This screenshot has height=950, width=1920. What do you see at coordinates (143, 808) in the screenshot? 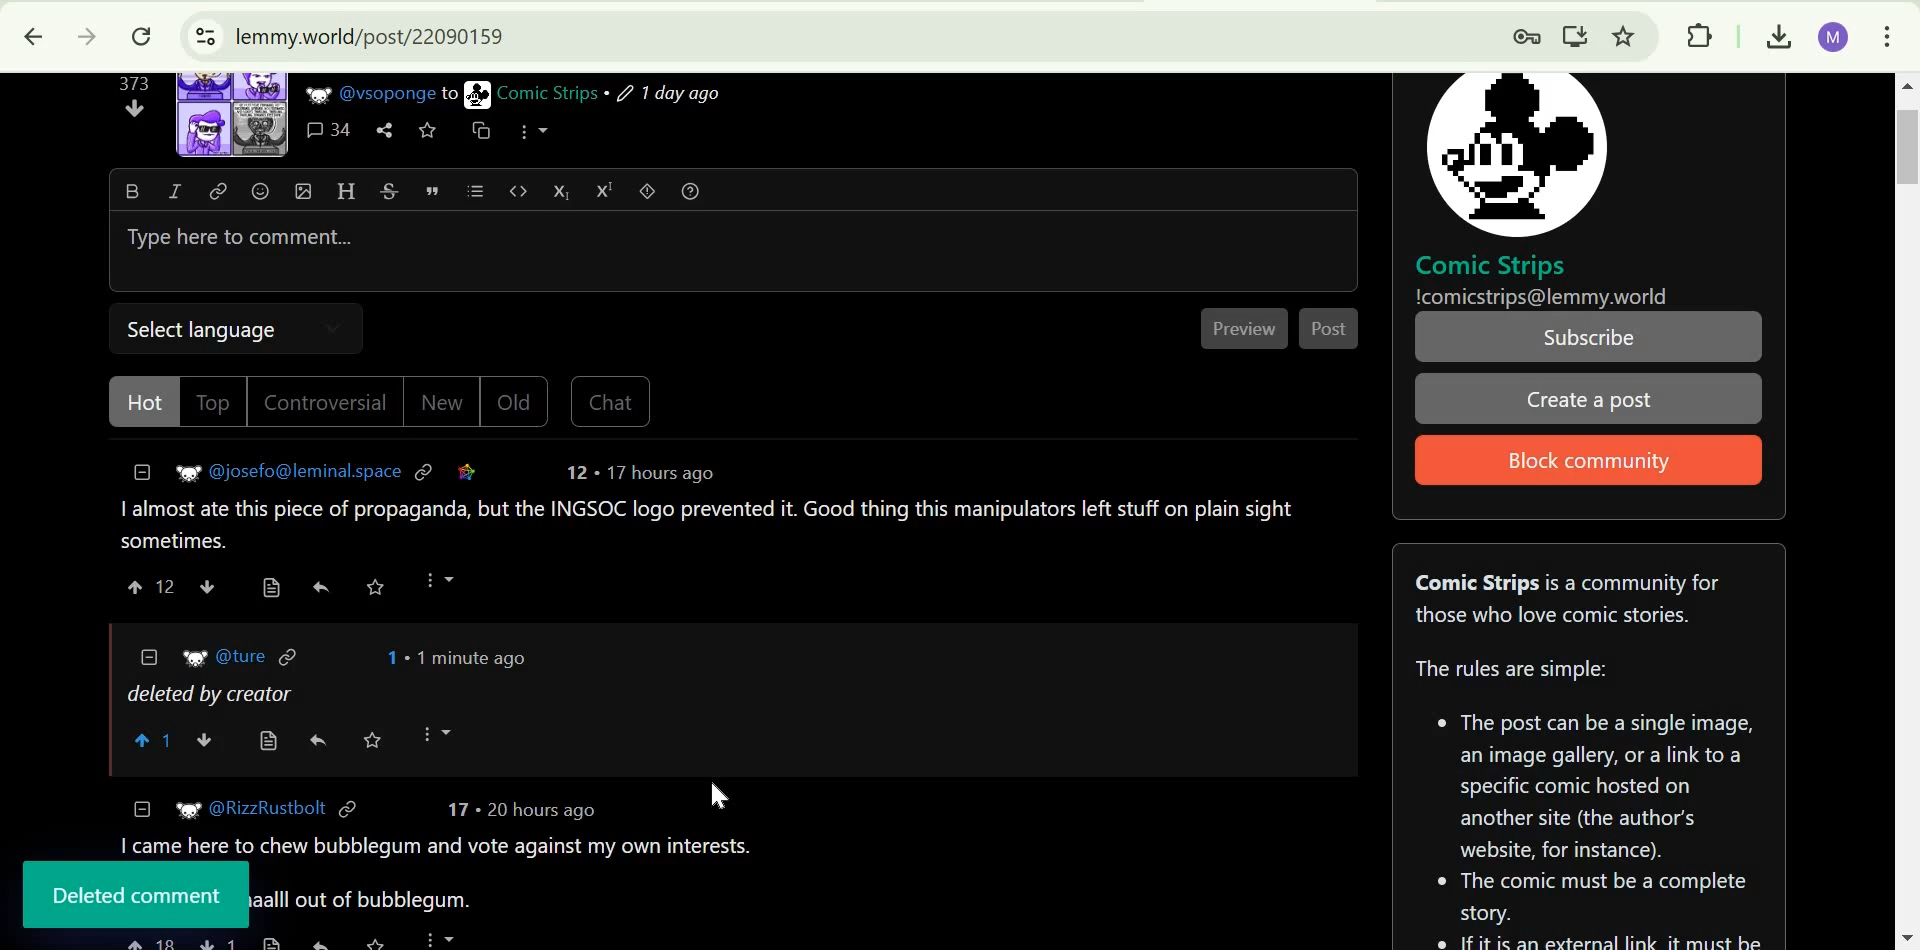
I see `collapse` at bounding box center [143, 808].